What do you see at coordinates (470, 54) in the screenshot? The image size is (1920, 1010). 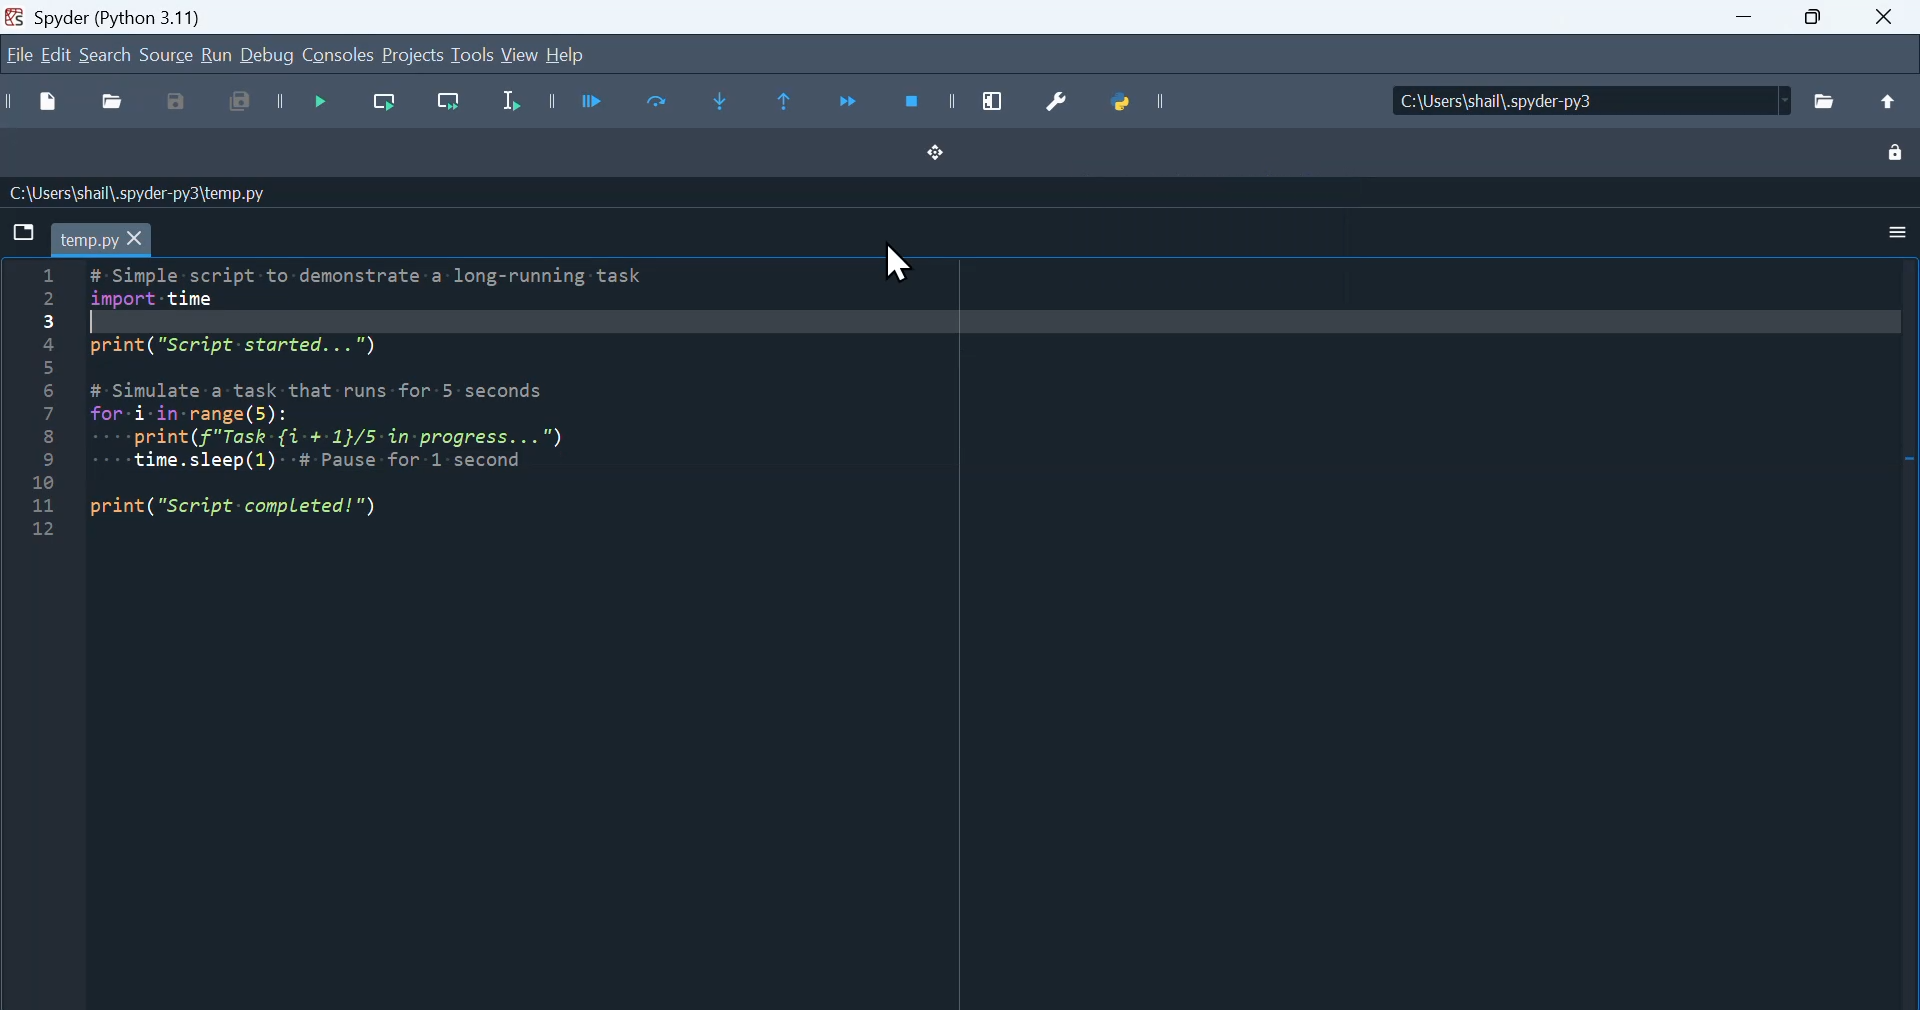 I see `Tools` at bounding box center [470, 54].